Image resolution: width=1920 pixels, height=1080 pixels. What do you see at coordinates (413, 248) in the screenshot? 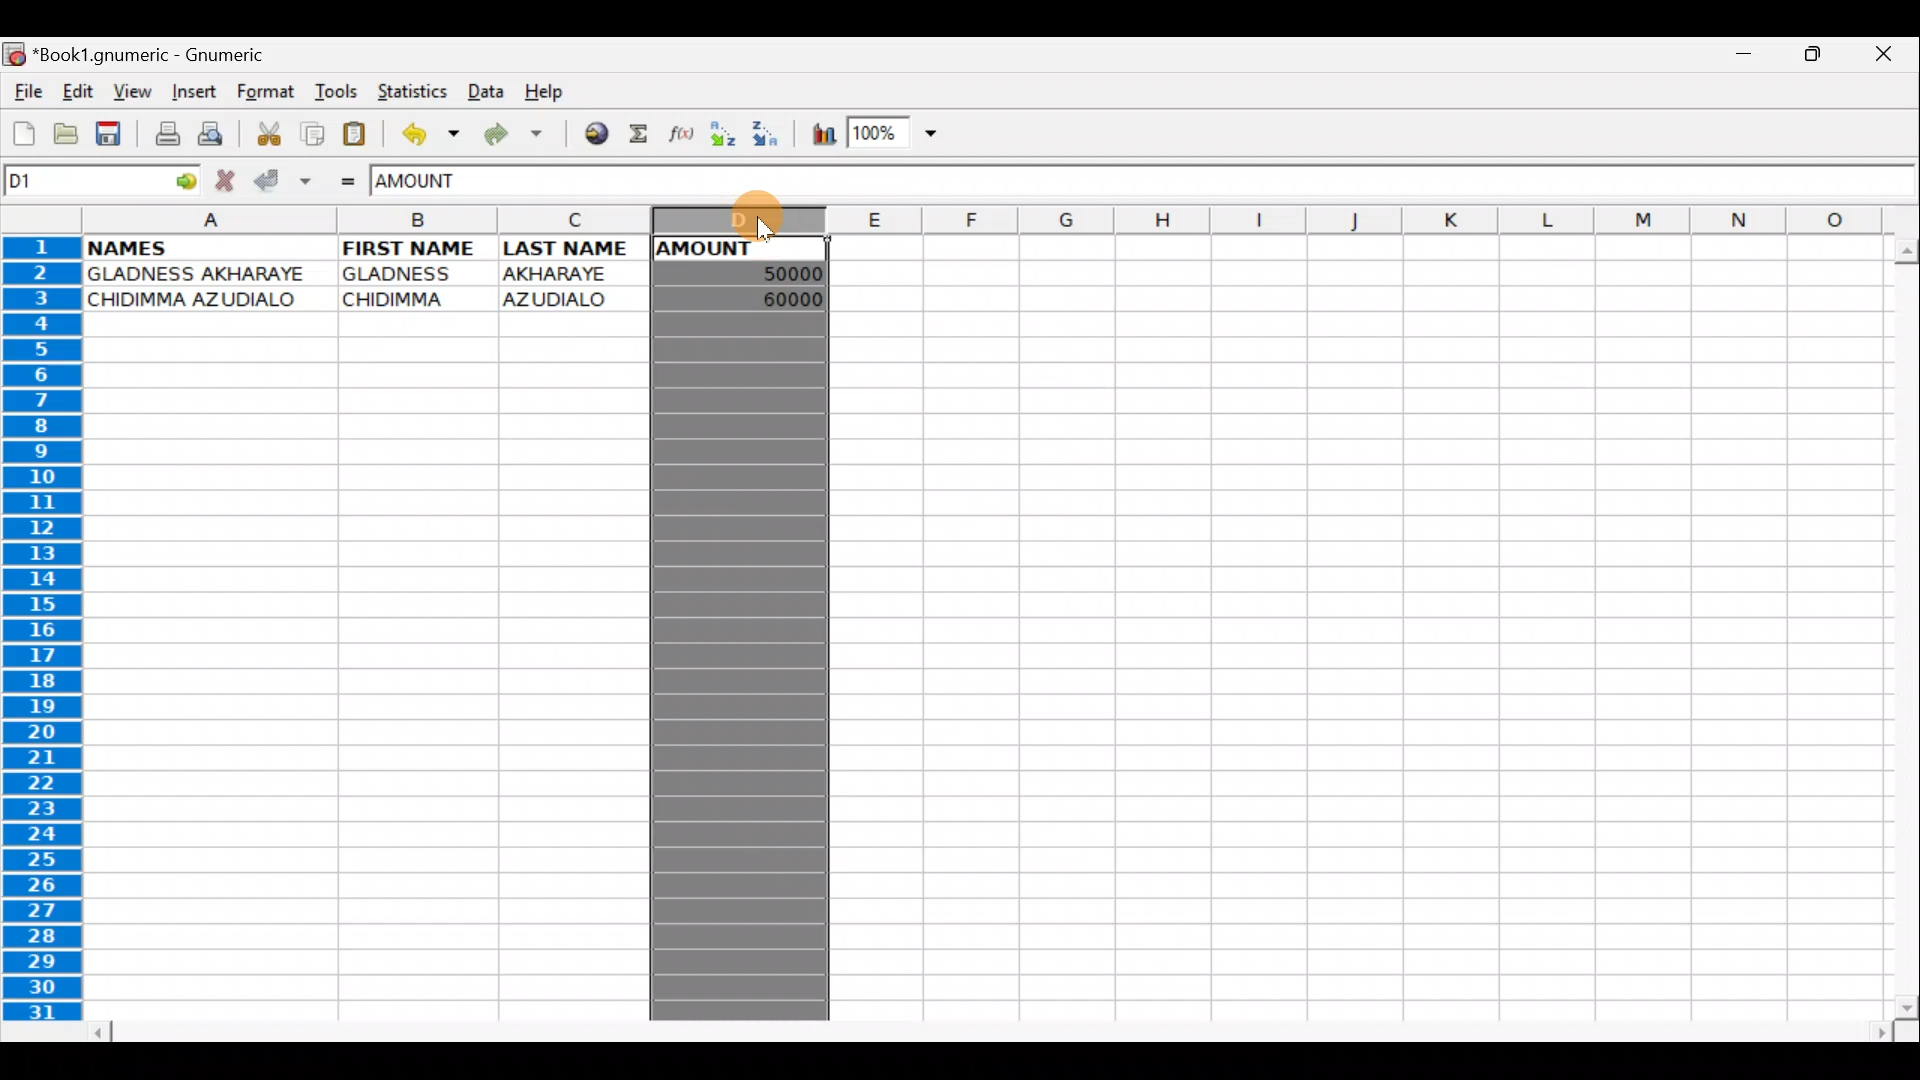
I see `FIRST NAME` at bounding box center [413, 248].